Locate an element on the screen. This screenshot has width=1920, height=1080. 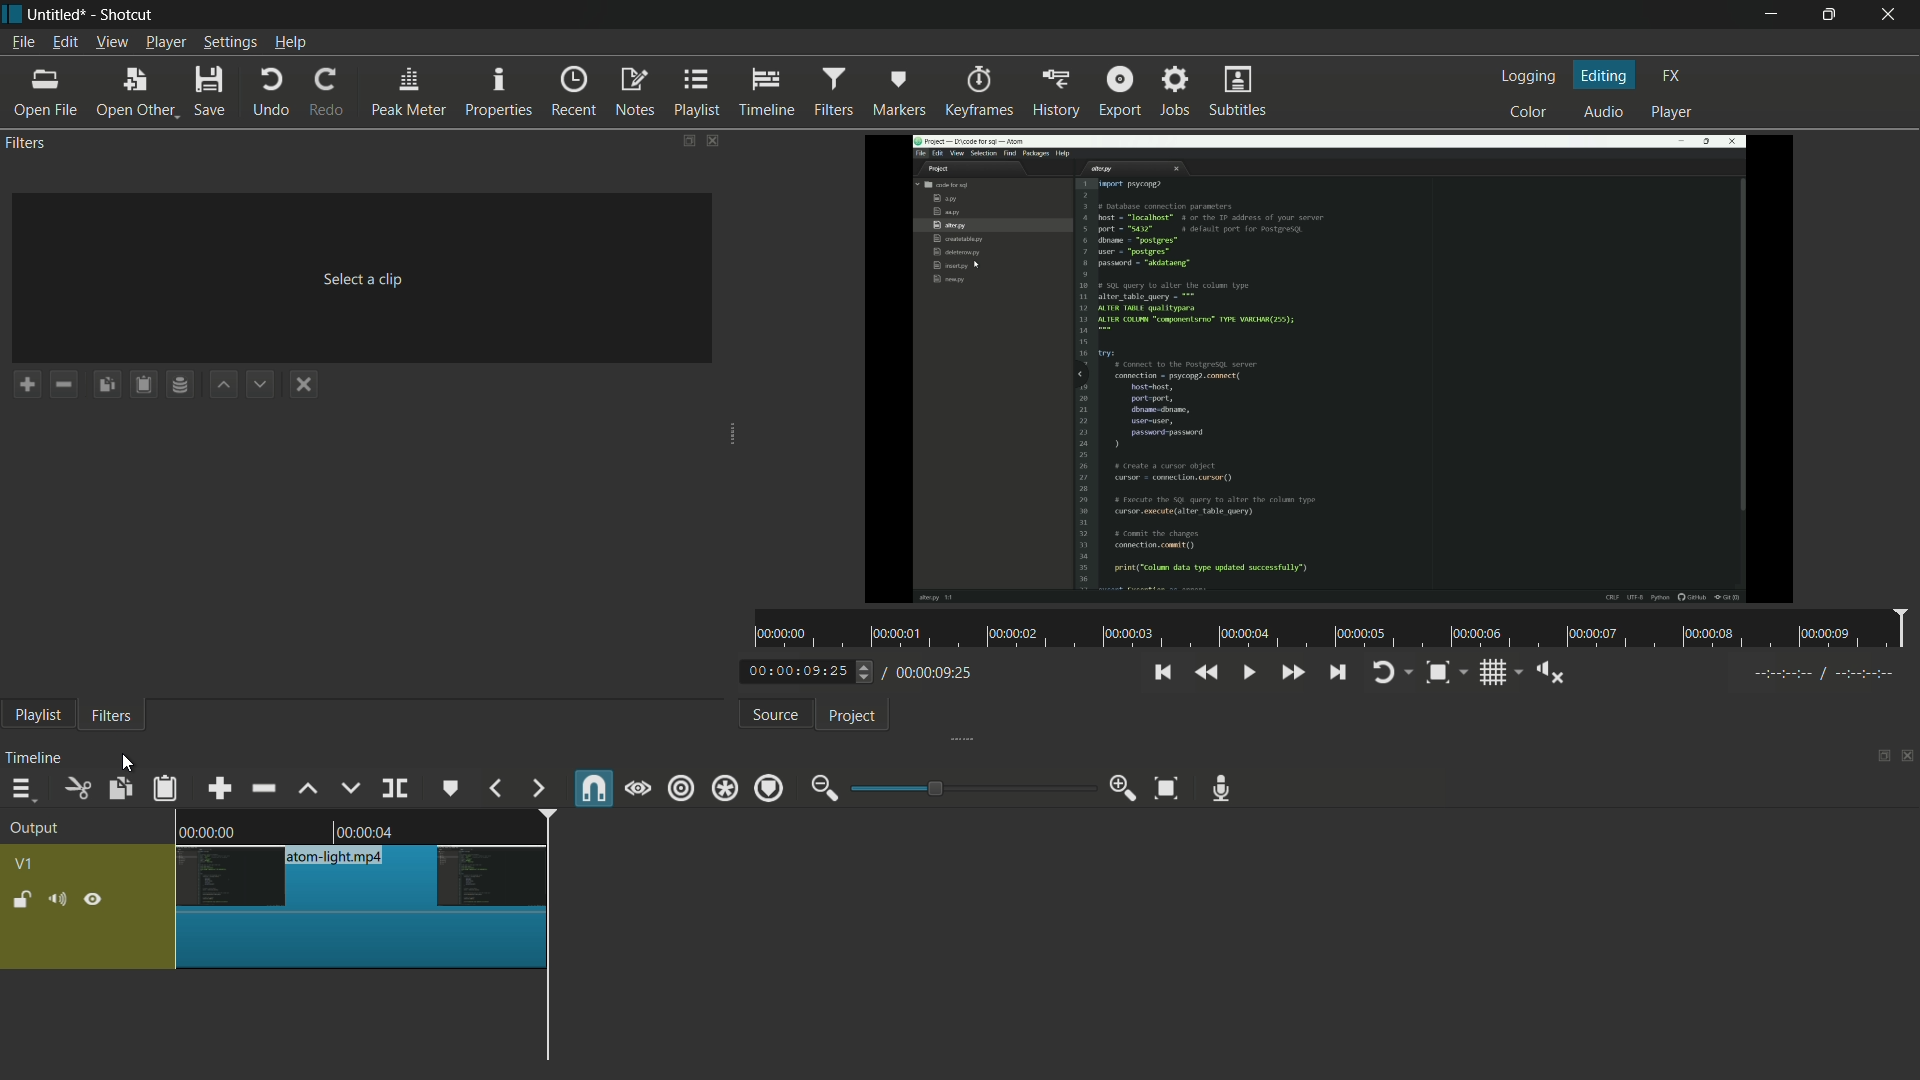
save filter set is located at coordinates (185, 386).